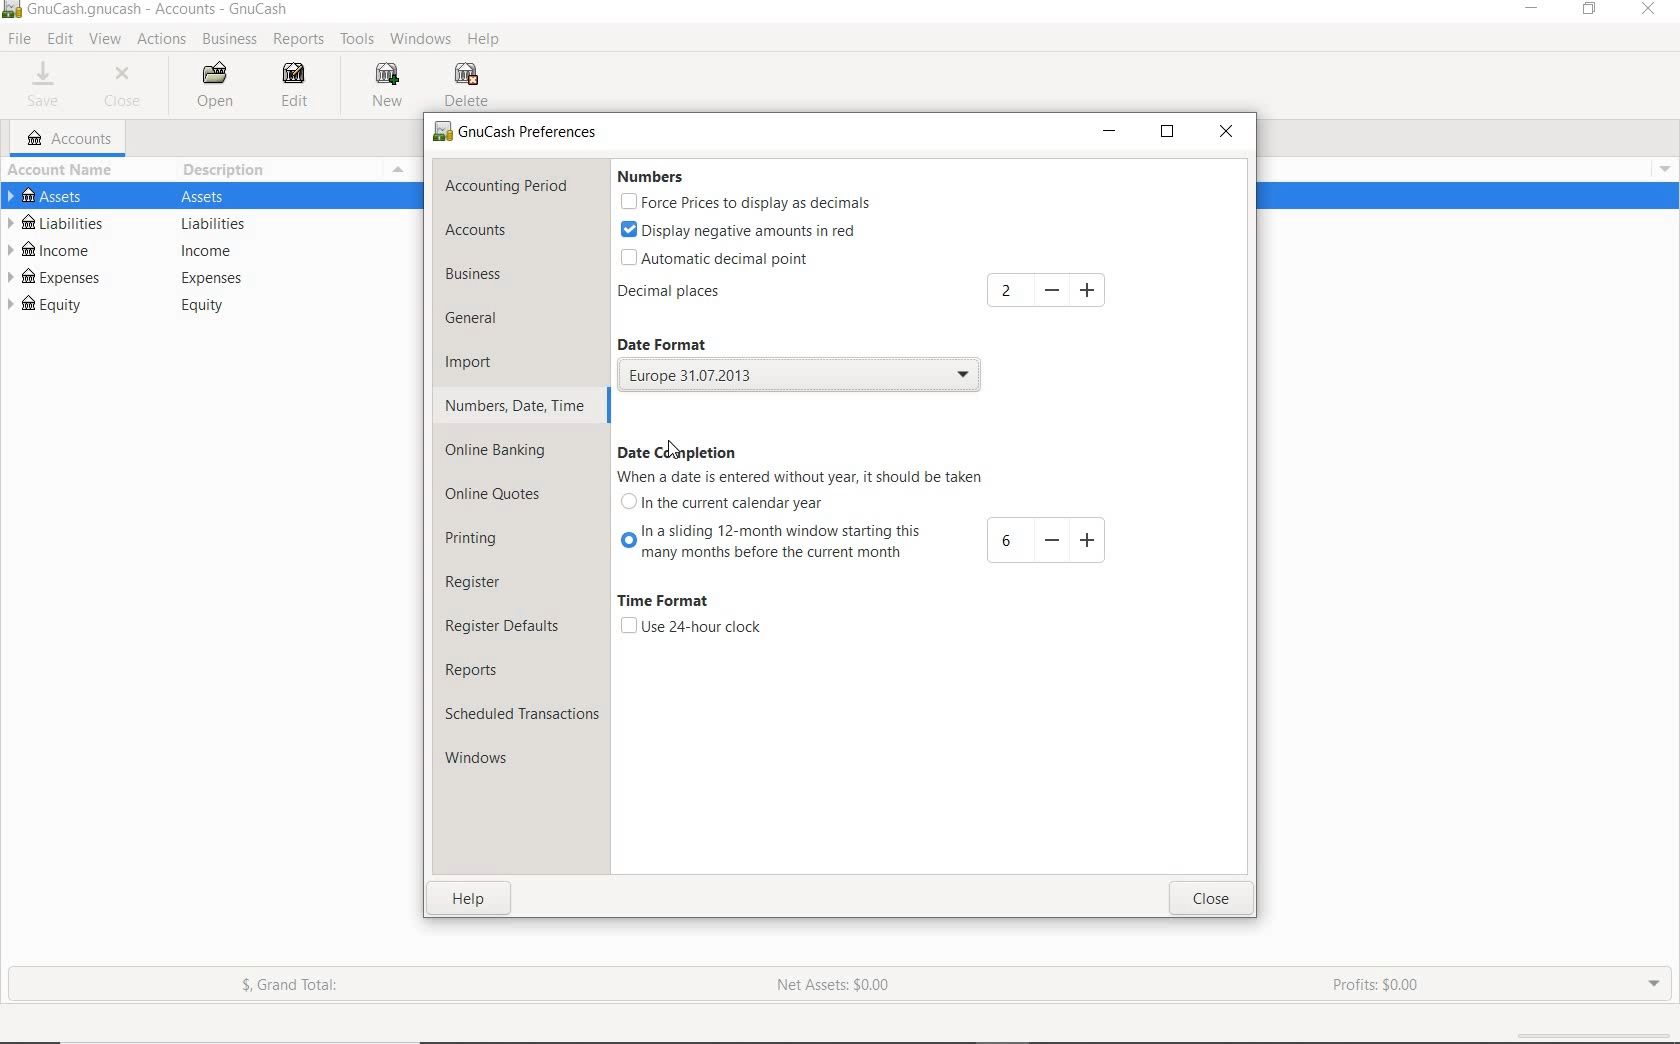 The image size is (1680, 1044). What do you see at coordinates (217, 86) in the screenshot?
I see `OPEN` at bounding box center [217, 86].